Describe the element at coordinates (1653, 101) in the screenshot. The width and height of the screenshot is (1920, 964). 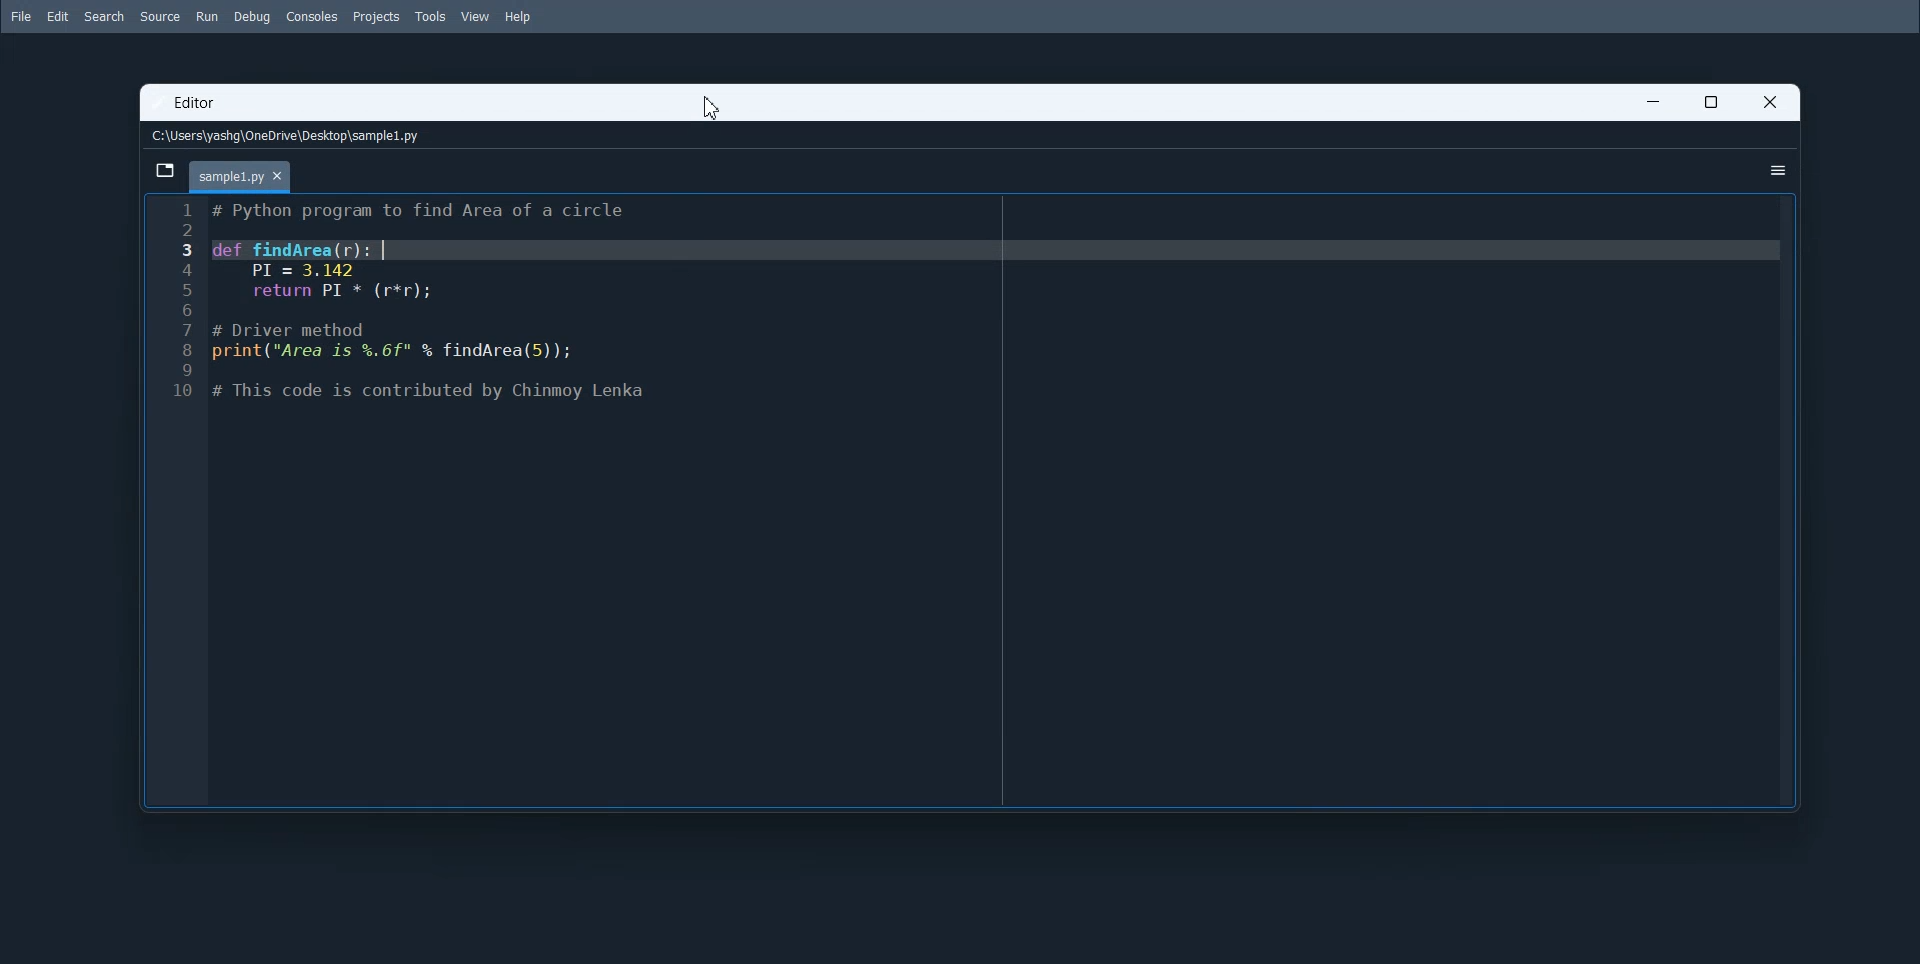
I see `Minimize` at that location.